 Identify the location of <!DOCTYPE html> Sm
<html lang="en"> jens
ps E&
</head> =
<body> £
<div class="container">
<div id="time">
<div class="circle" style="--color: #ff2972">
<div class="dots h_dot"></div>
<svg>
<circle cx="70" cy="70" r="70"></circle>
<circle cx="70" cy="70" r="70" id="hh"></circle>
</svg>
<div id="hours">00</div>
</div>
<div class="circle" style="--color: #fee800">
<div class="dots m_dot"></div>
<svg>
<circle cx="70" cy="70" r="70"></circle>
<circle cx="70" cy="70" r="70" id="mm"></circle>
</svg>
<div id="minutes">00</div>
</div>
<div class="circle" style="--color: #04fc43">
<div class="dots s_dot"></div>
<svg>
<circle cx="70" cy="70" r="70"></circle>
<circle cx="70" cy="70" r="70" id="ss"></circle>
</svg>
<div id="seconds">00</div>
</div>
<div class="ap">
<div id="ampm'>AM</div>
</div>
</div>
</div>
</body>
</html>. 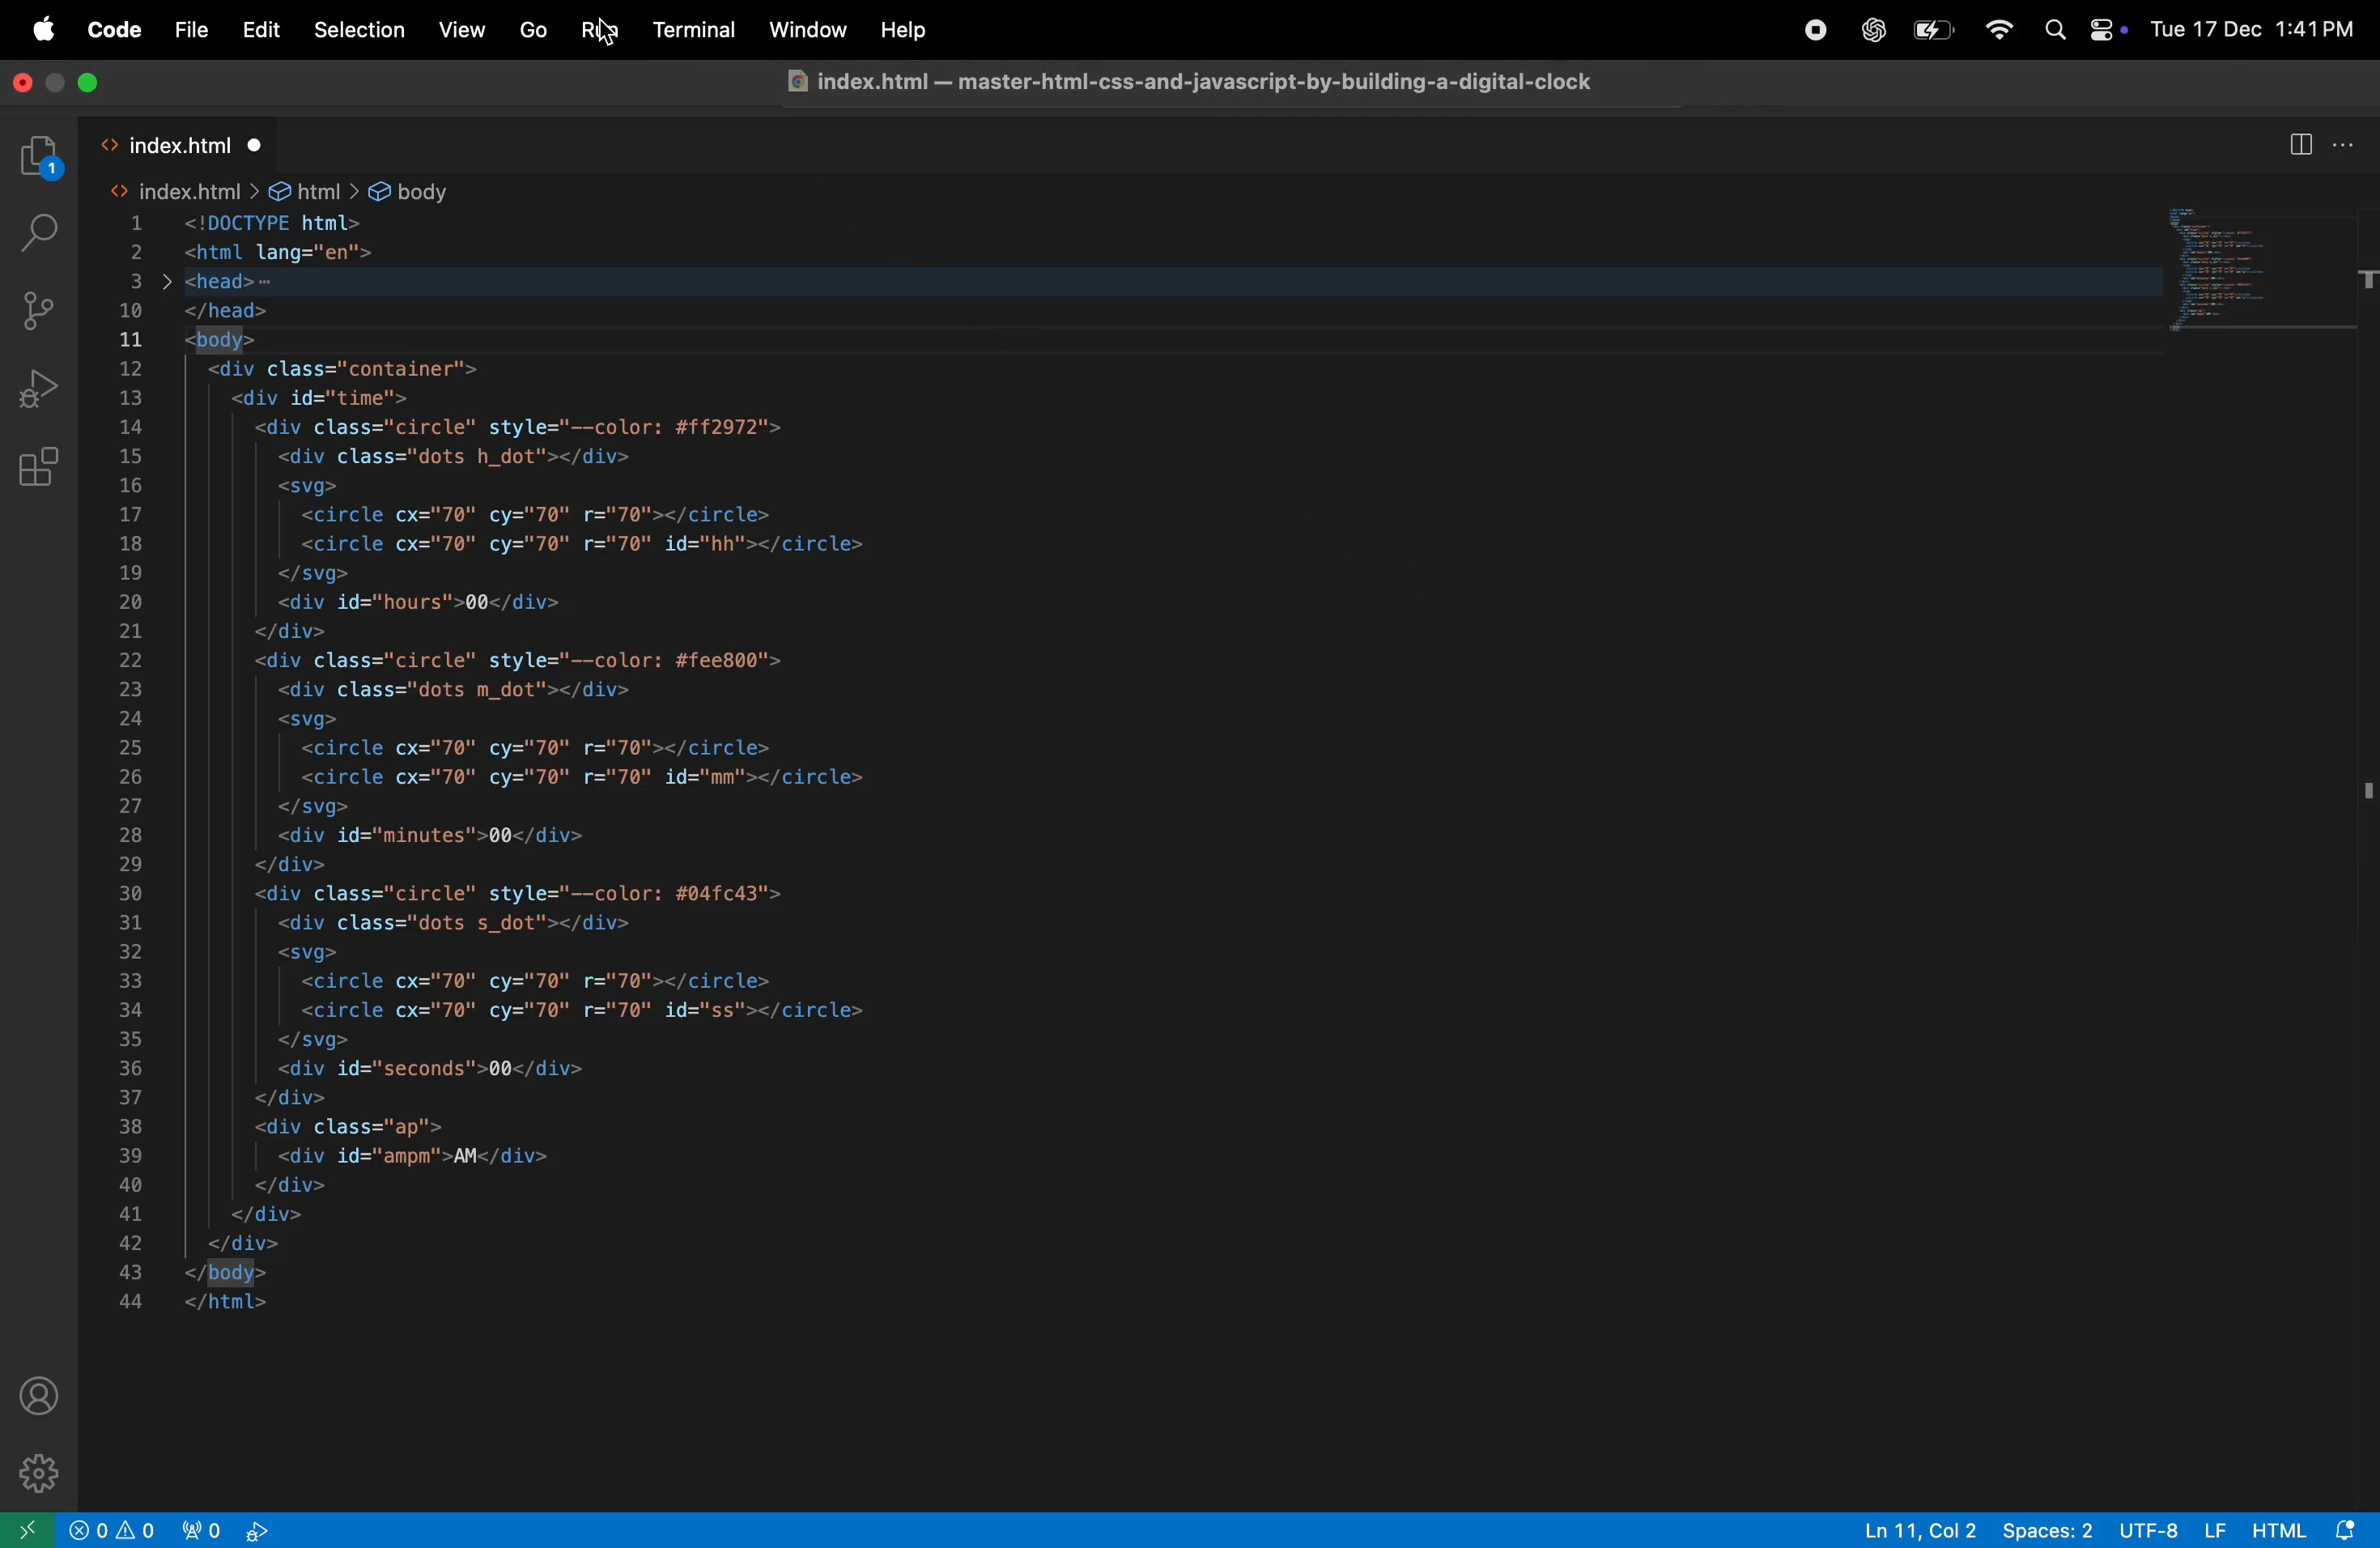
(664, 763).